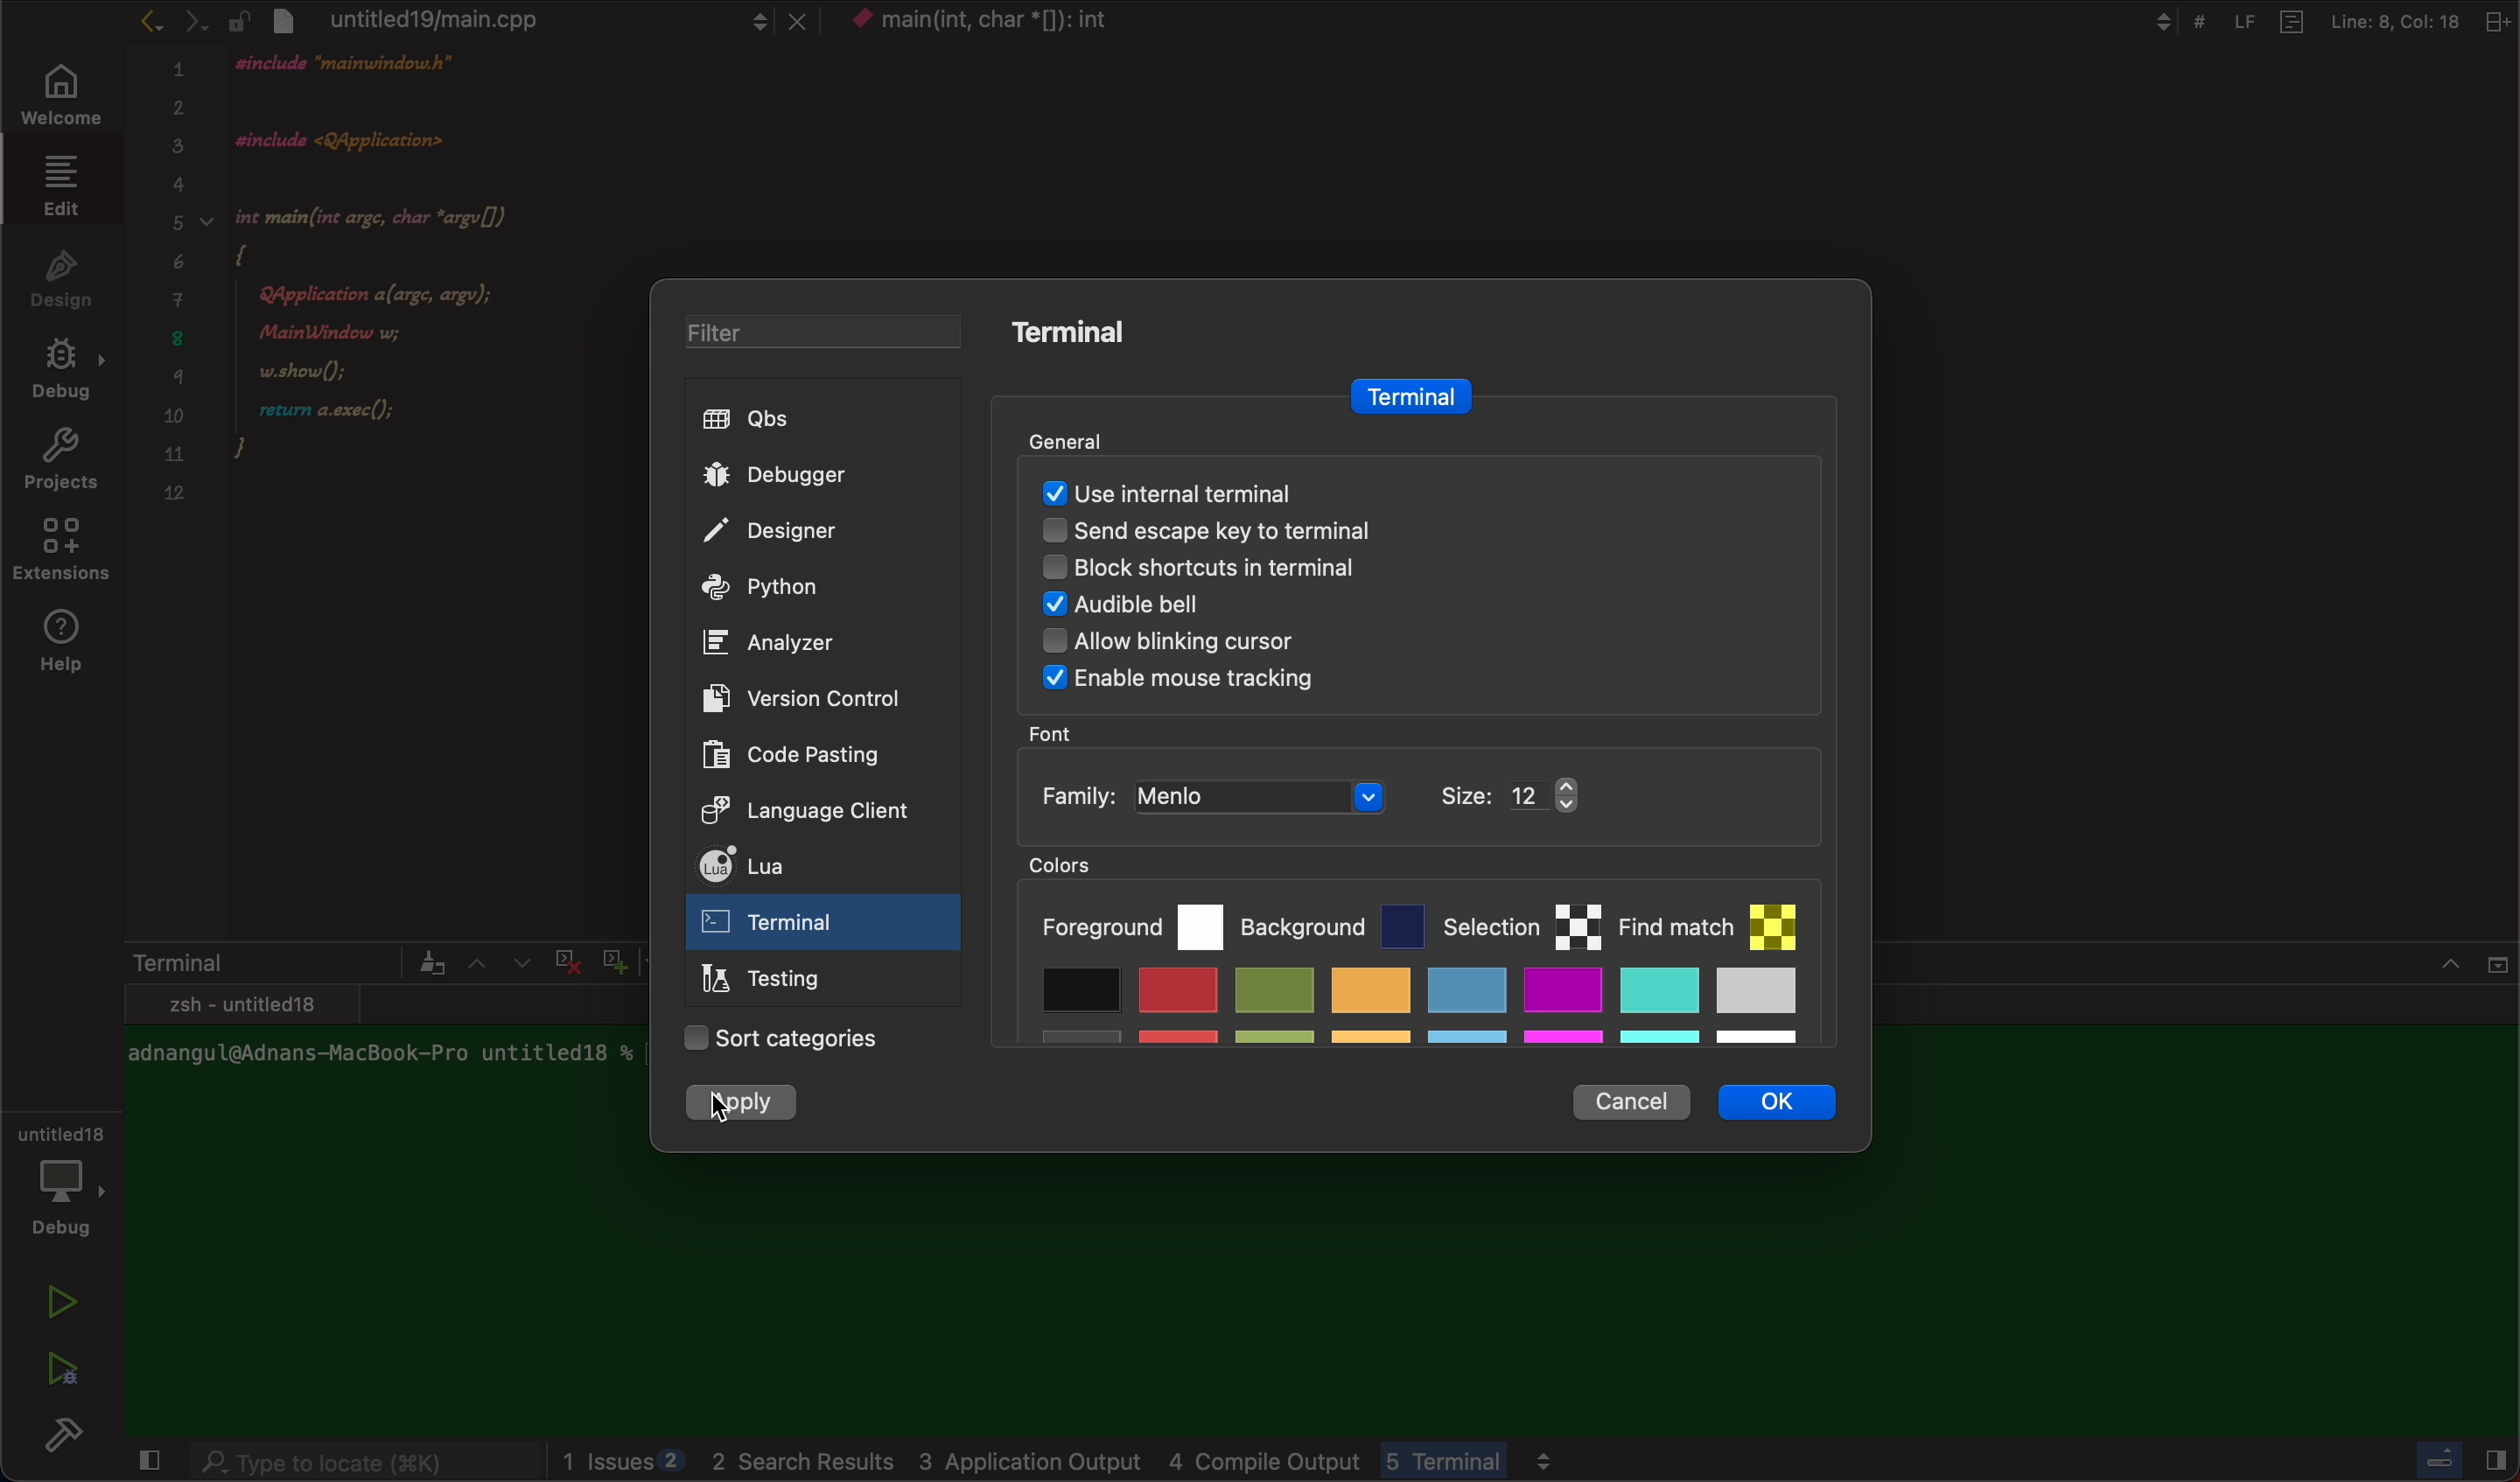 The height and width of the screenshot is (1482, 2520). What do you see at coordinates (771, 982) in the screenshot?
I see `testing` at bounding box center [771, 982].